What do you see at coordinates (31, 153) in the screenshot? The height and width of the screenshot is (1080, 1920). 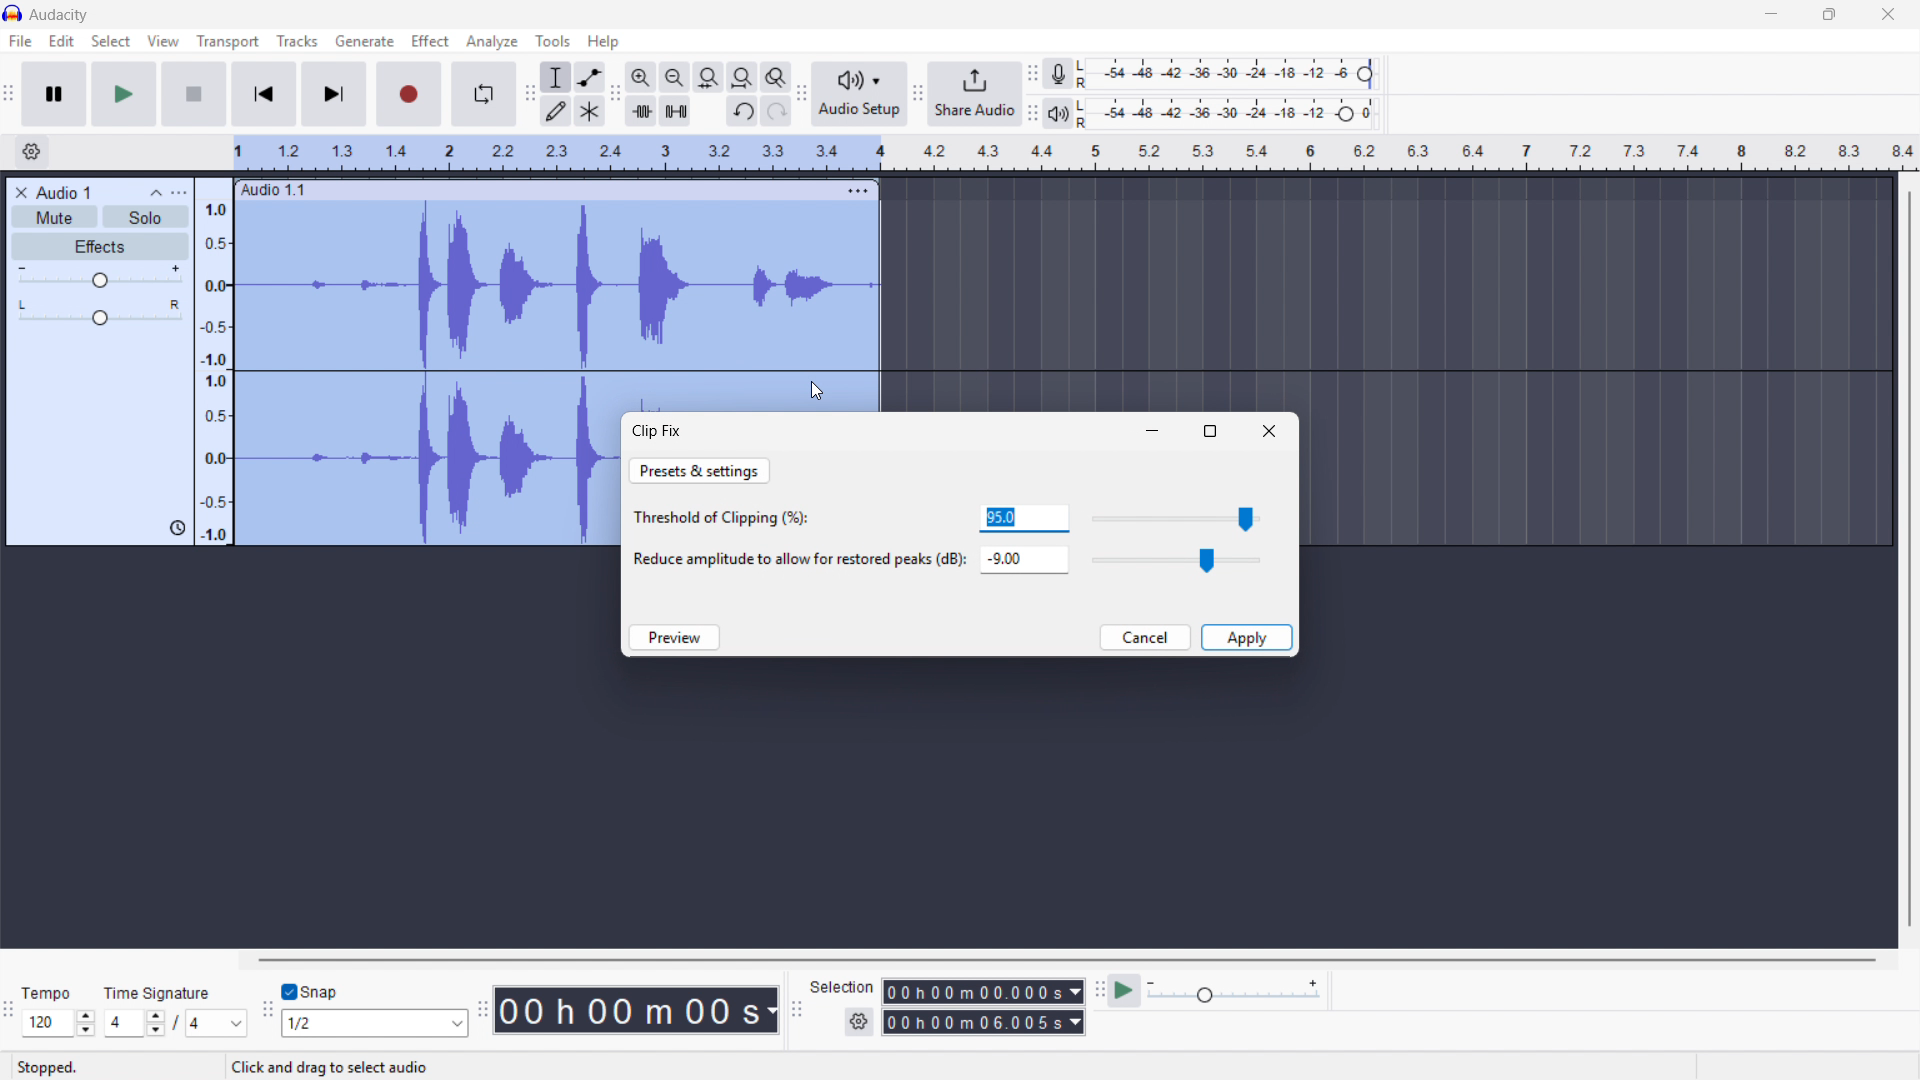 I see `Timeline settings ` at bounding box center [31, 153].